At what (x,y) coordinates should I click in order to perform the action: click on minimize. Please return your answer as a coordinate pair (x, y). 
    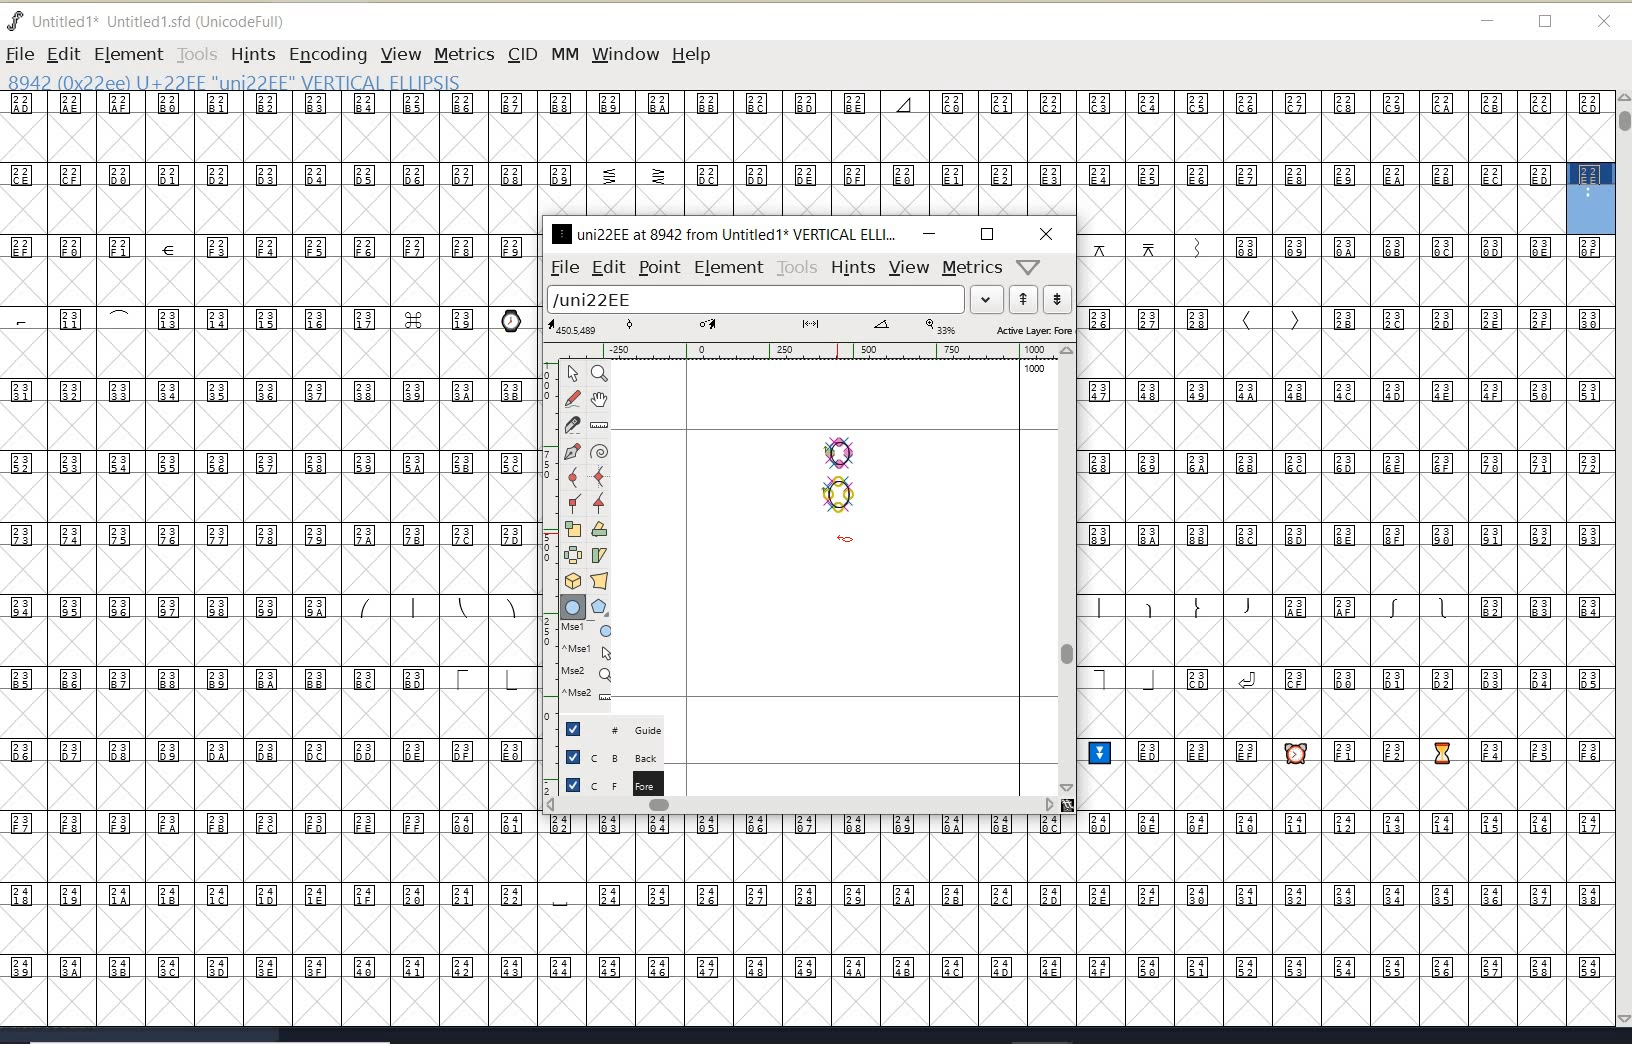
    Looking at the image, I should click on (929, 233).